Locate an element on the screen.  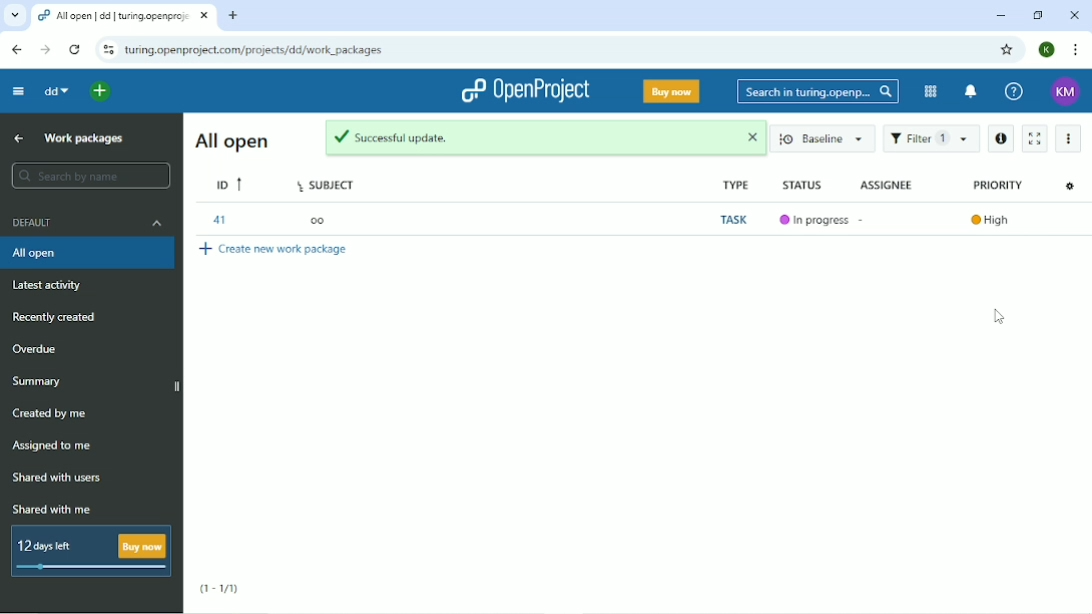
Help is located at coordinates (1013, 91).